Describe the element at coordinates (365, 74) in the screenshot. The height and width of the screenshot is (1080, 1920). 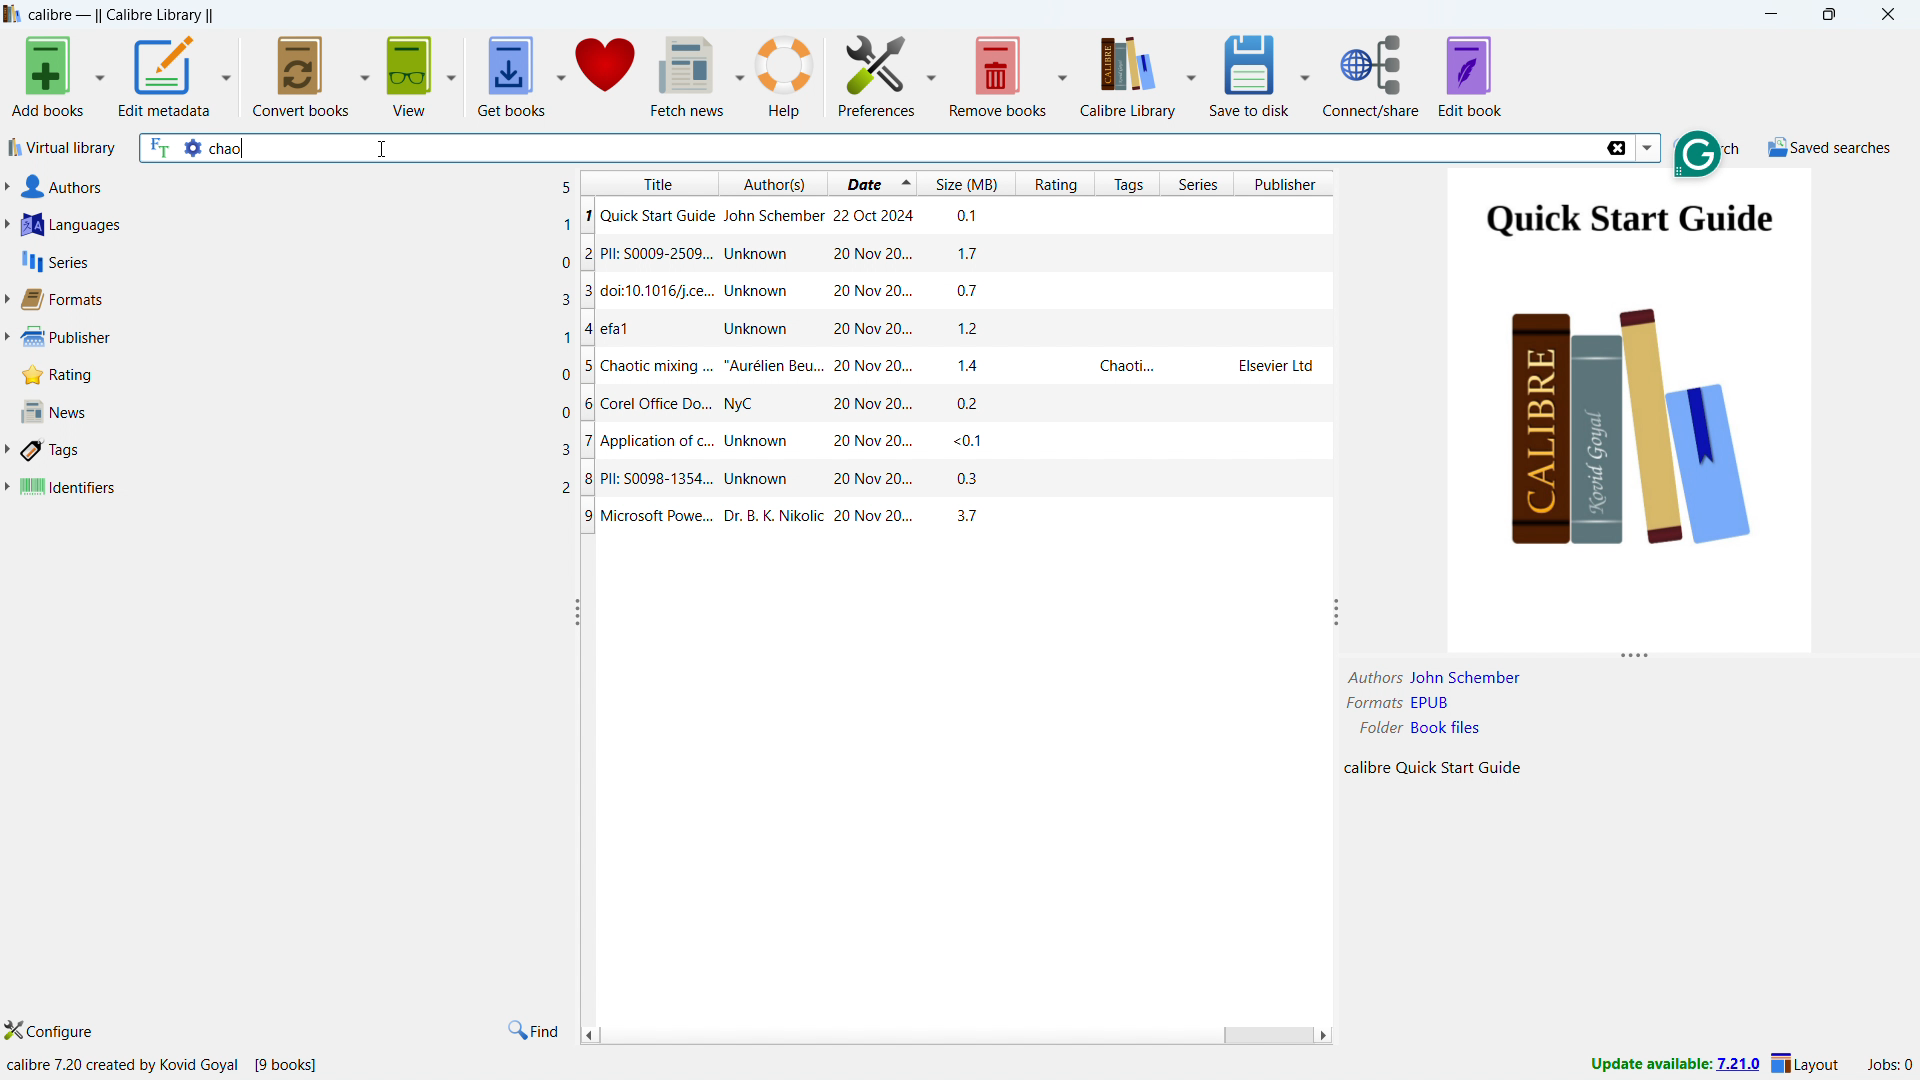
I see `convert books options` at that location.